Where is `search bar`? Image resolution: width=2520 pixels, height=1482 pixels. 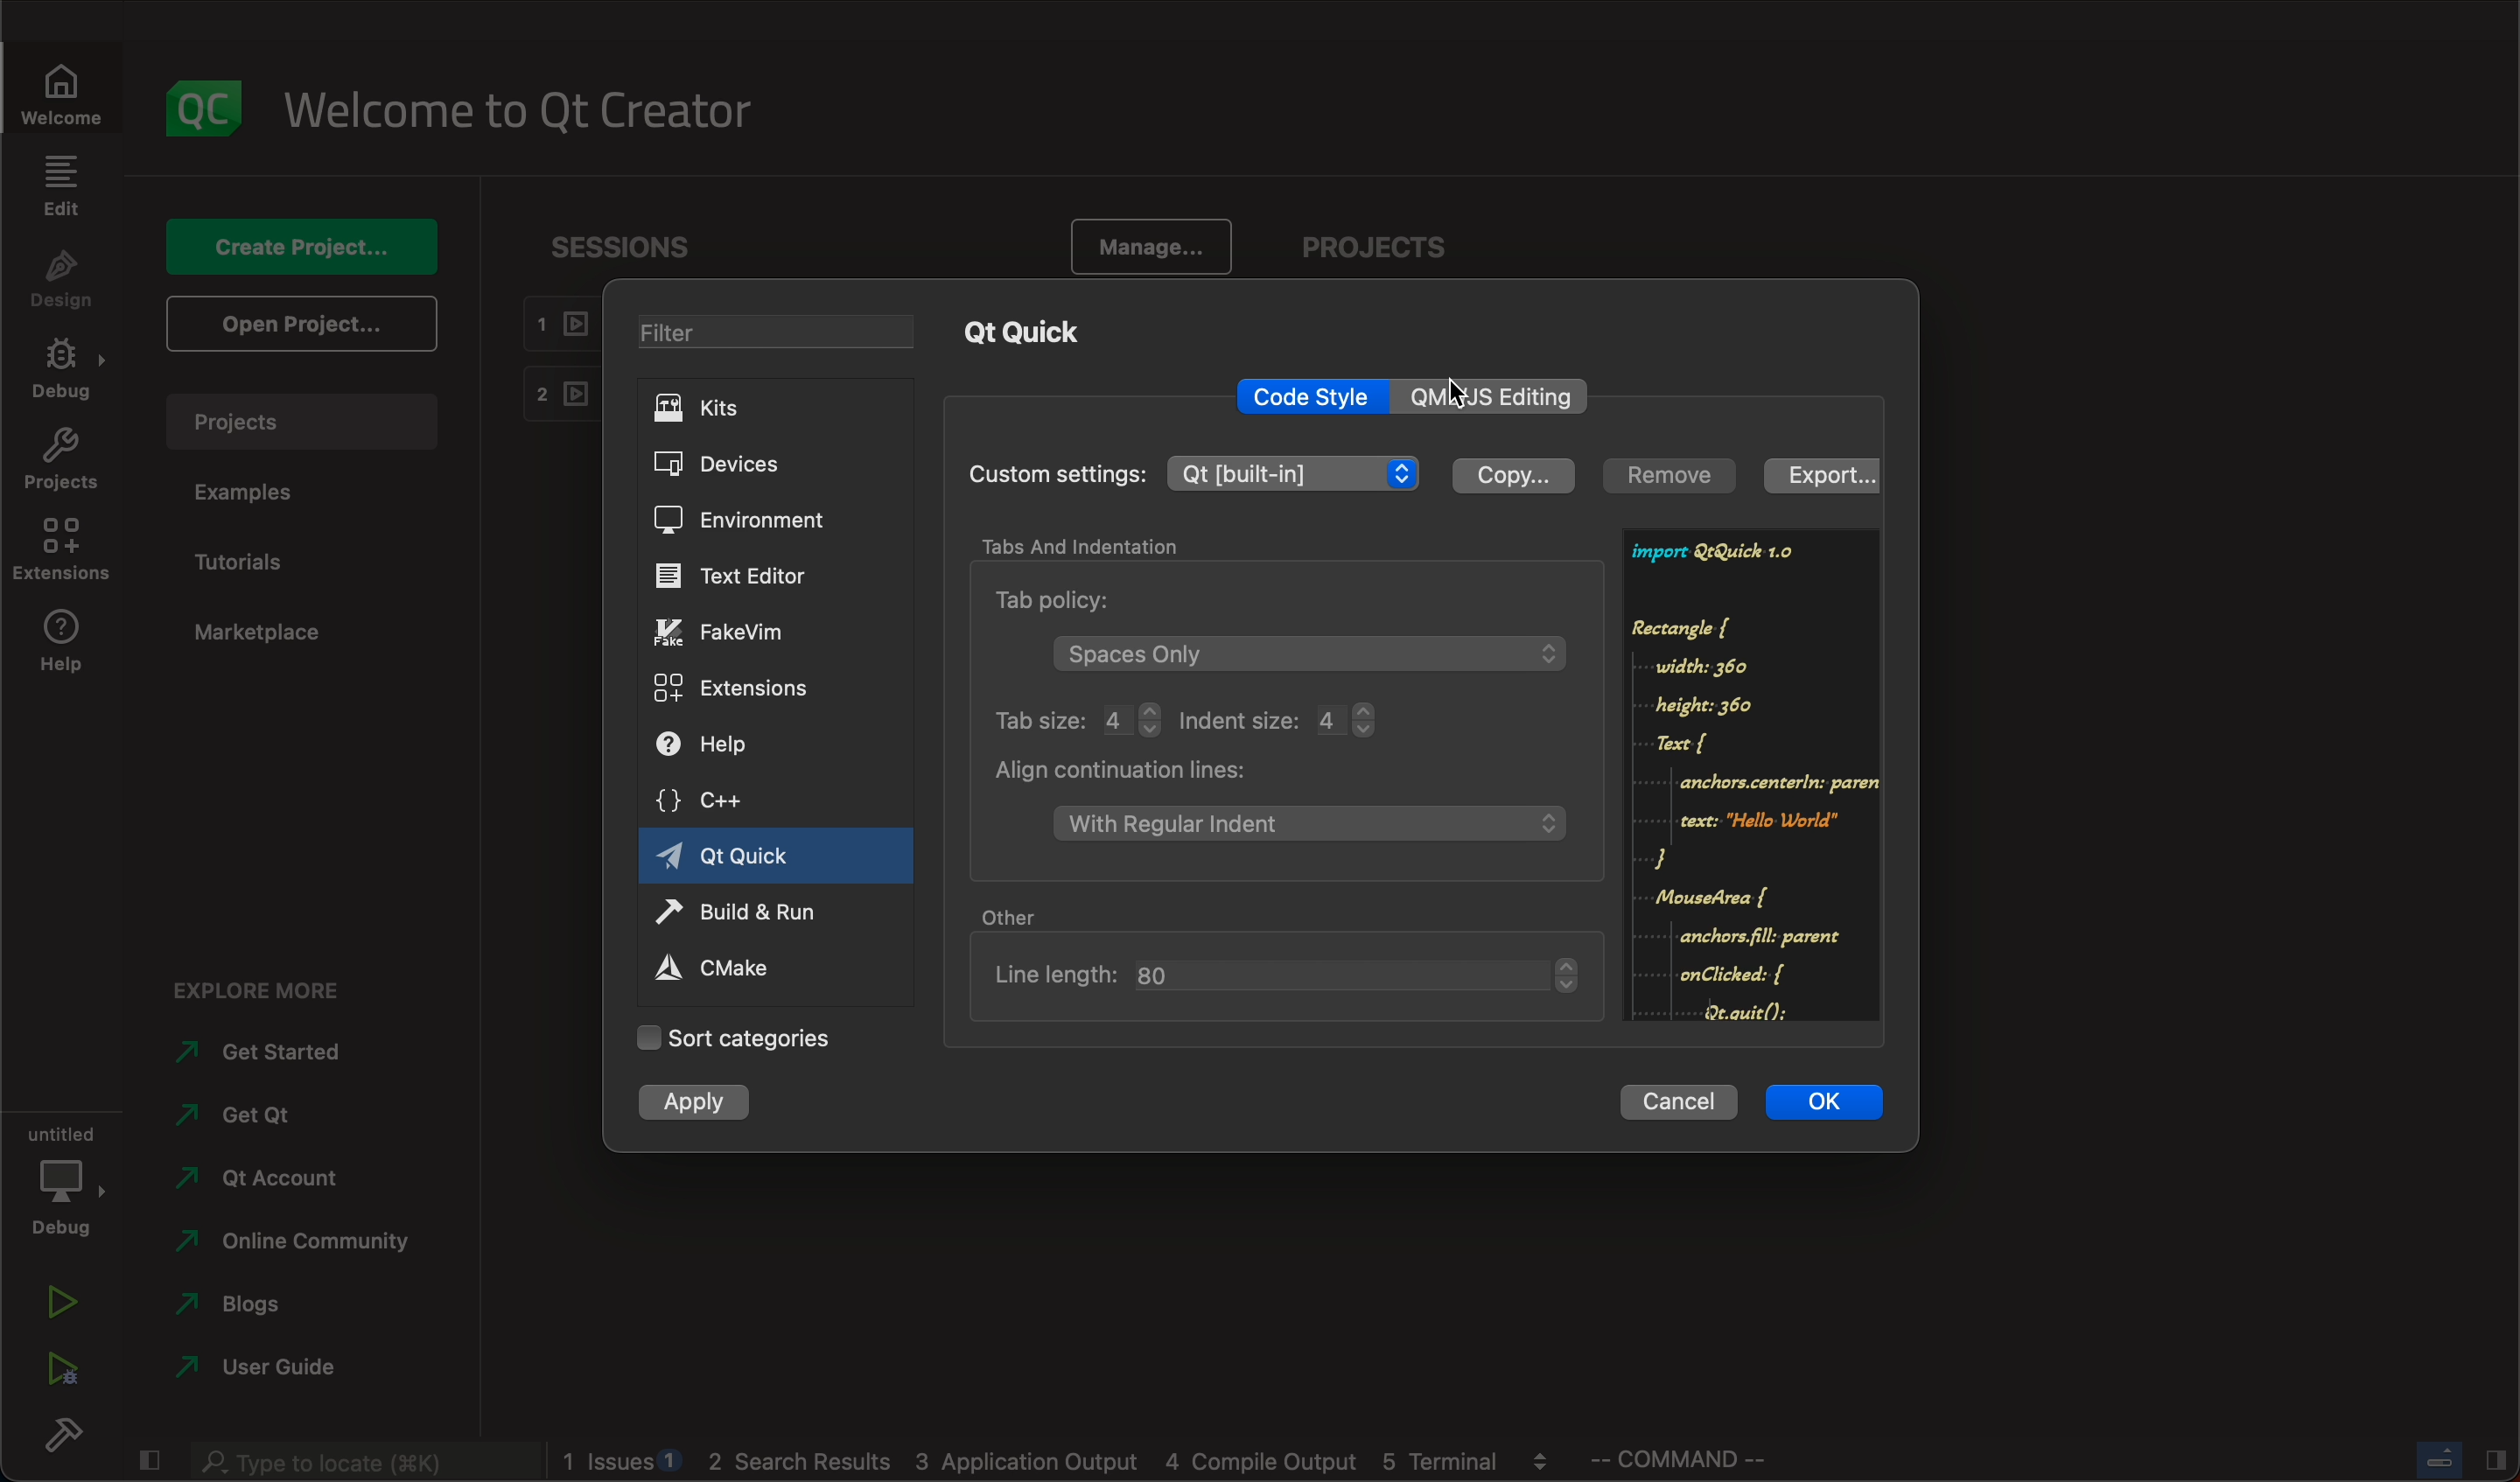 search bar is located at coordinates (364, 1462).